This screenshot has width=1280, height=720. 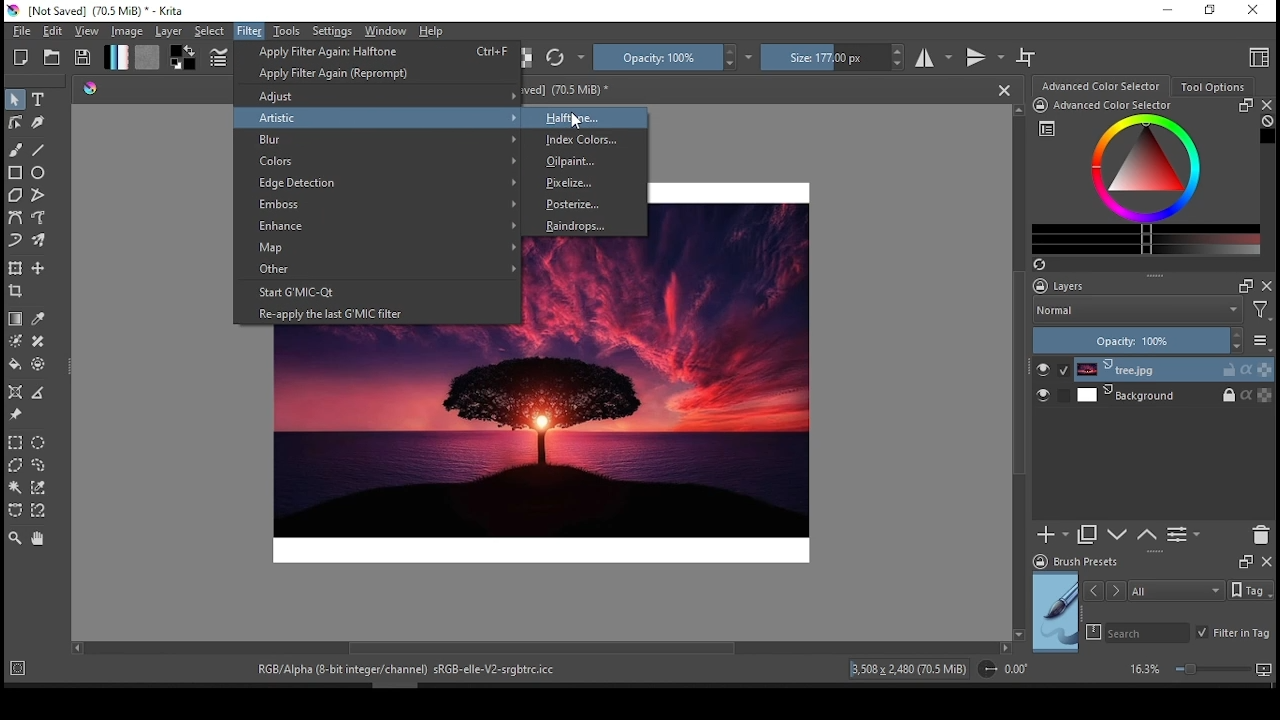 What do you see at coordinates (18, 465) in the screenshot?
I see `polygon selection tool` at bounding box center [18, 465].